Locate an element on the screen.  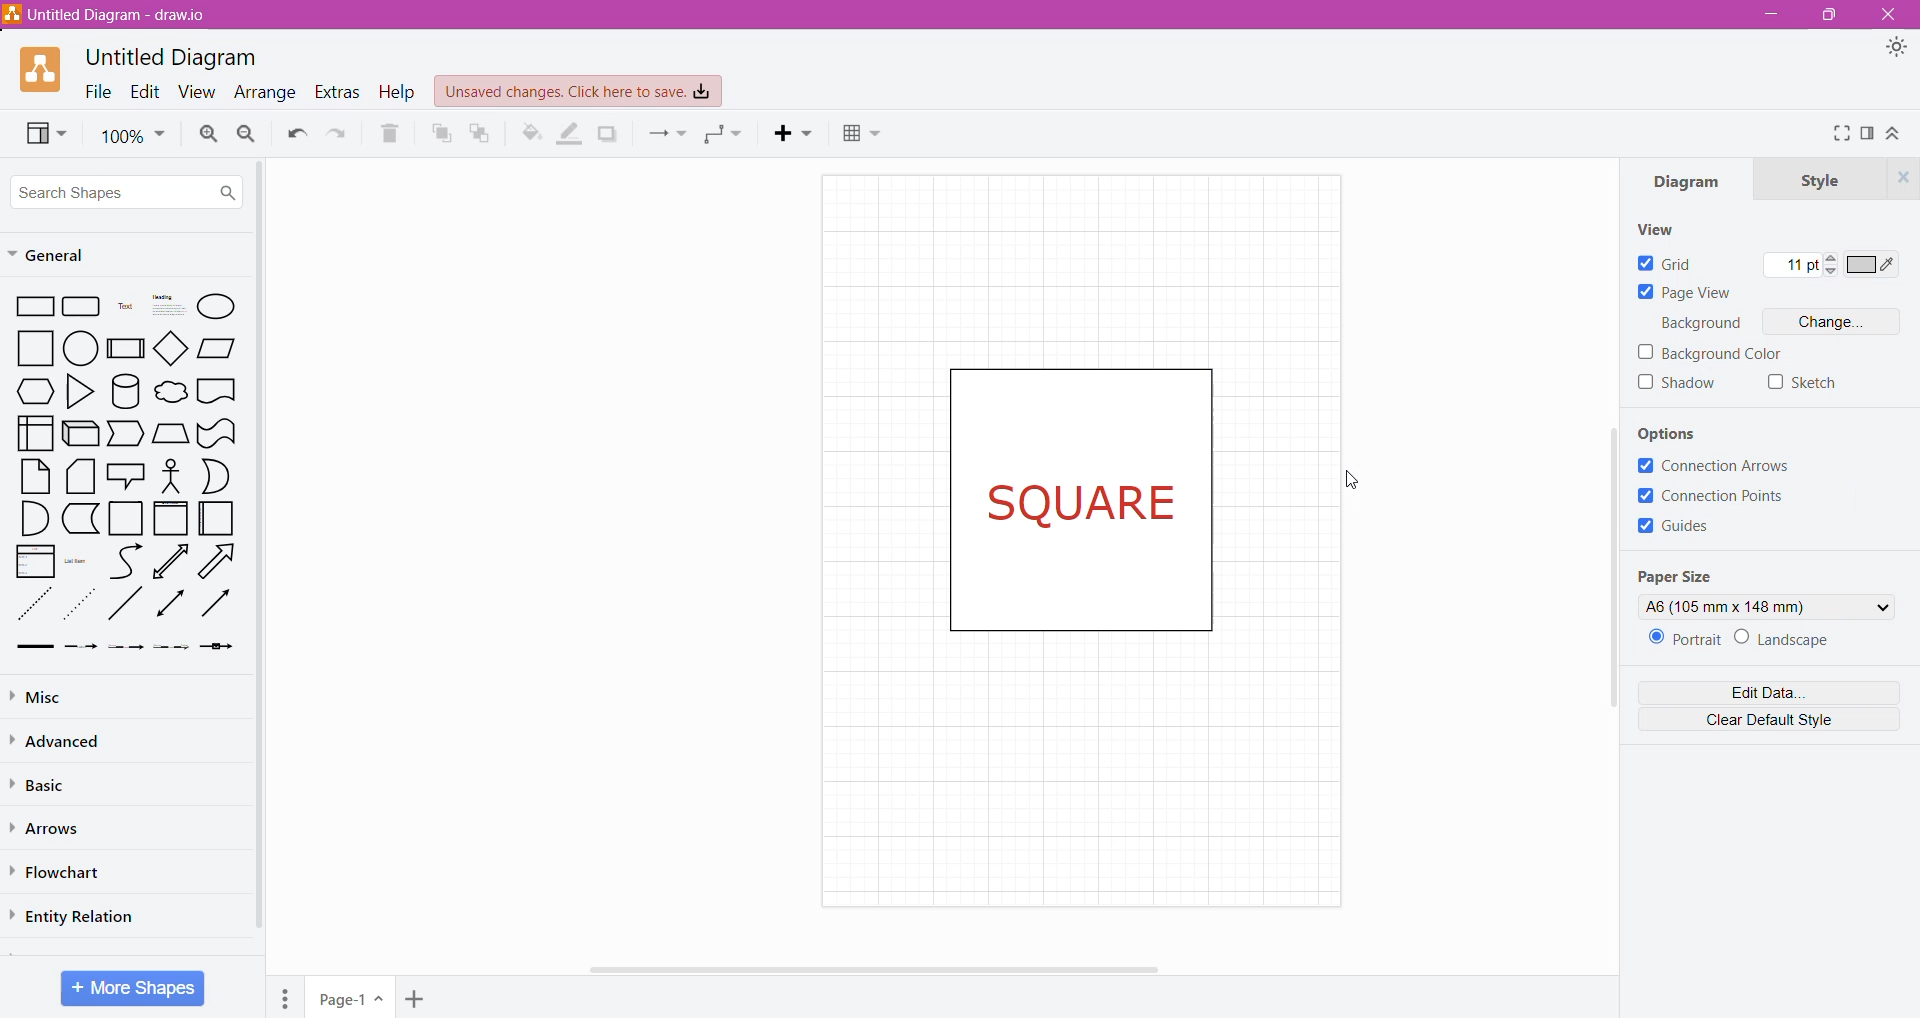
List Item is located at coordinates (80, 560).